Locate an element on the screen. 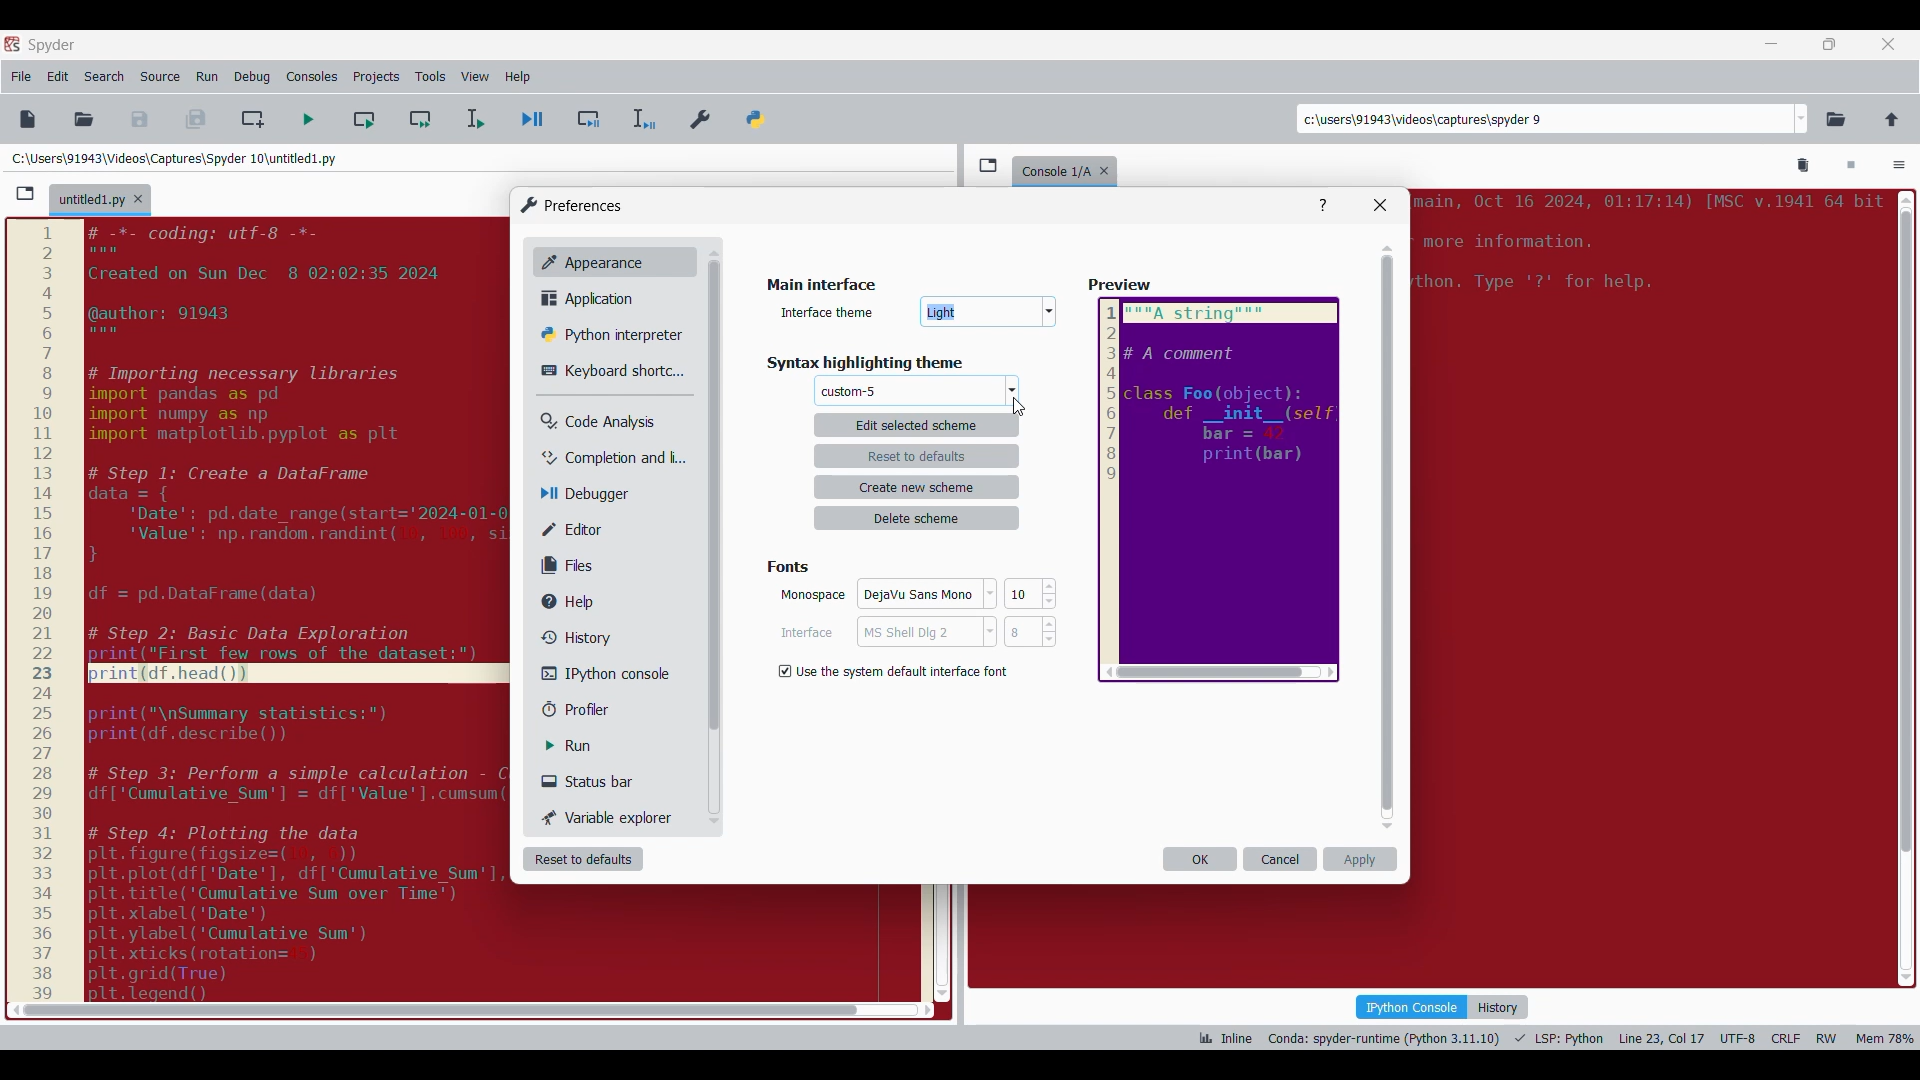 The height and width of the screenshot is (1080, 1920). Browse tabs is located at coordinates (988, 165).